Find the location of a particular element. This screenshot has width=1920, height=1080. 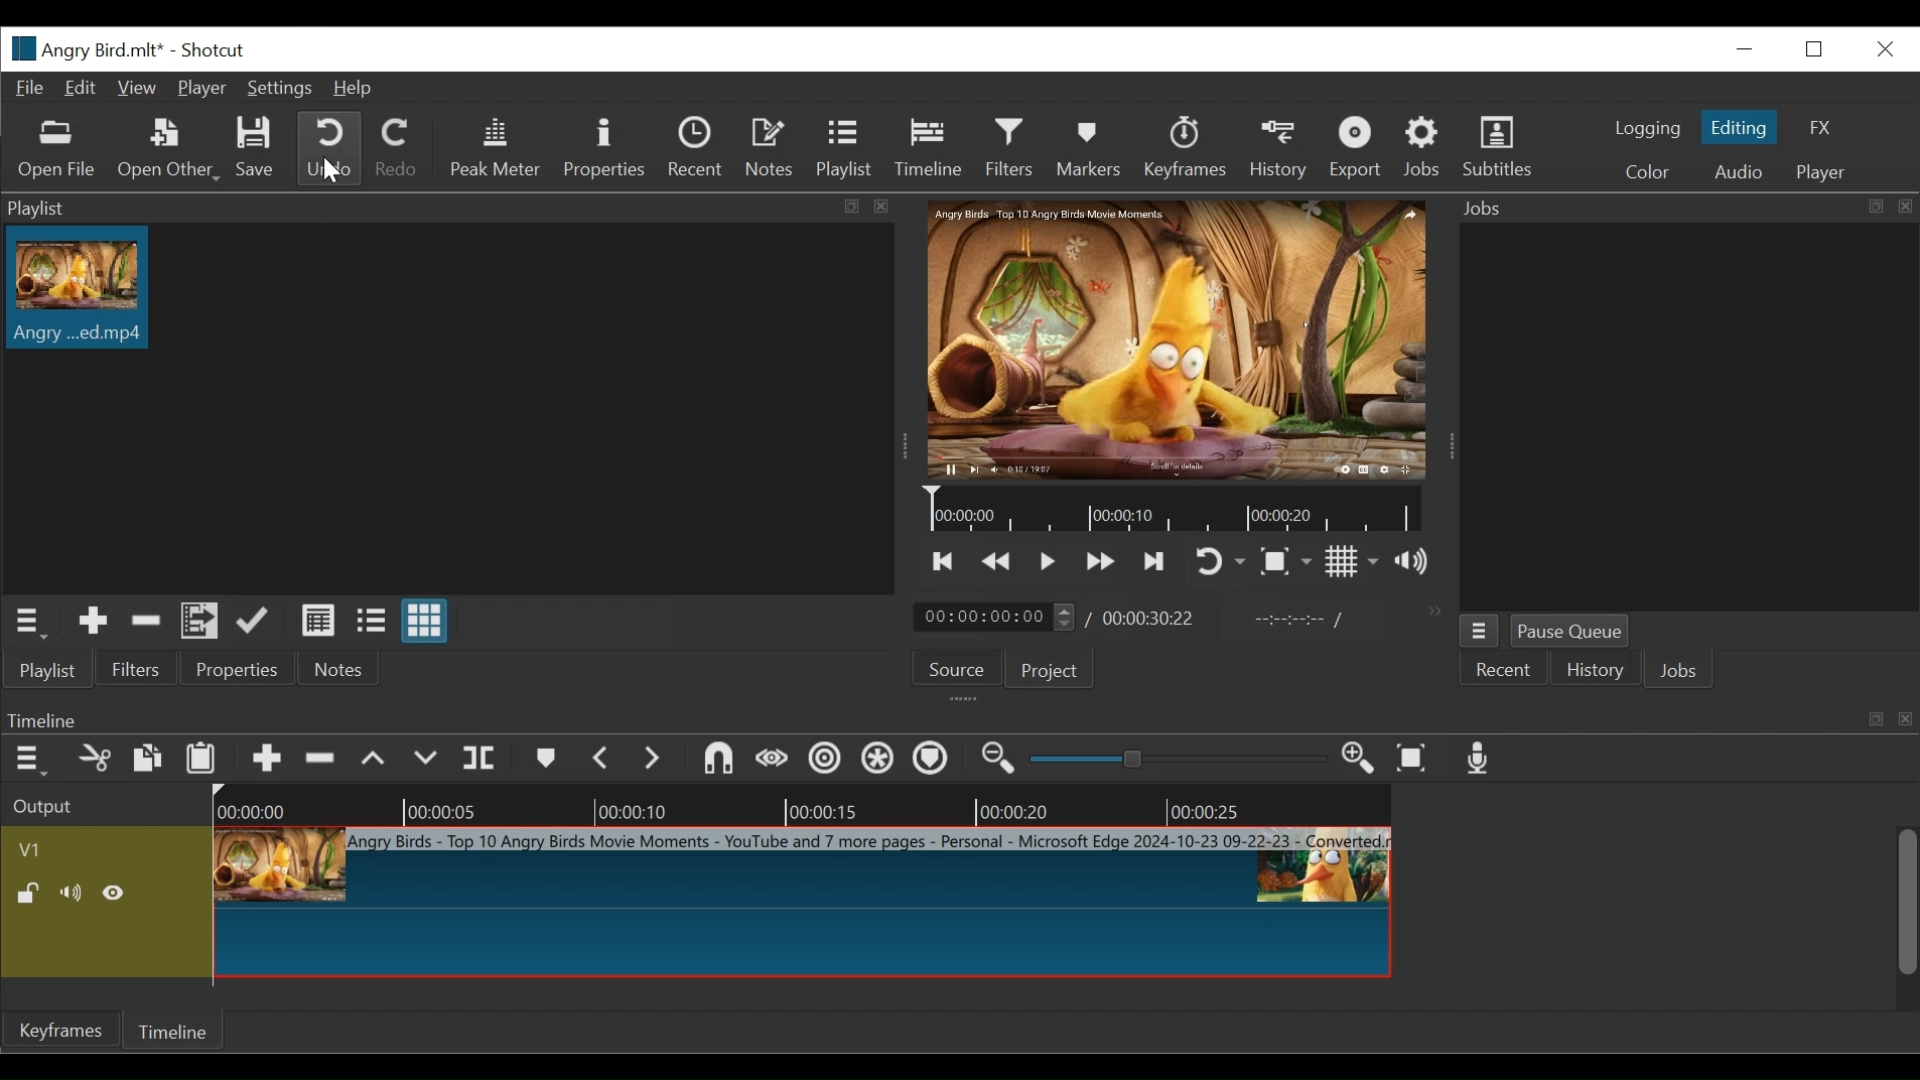

Update is located at coordinates (254, 620).